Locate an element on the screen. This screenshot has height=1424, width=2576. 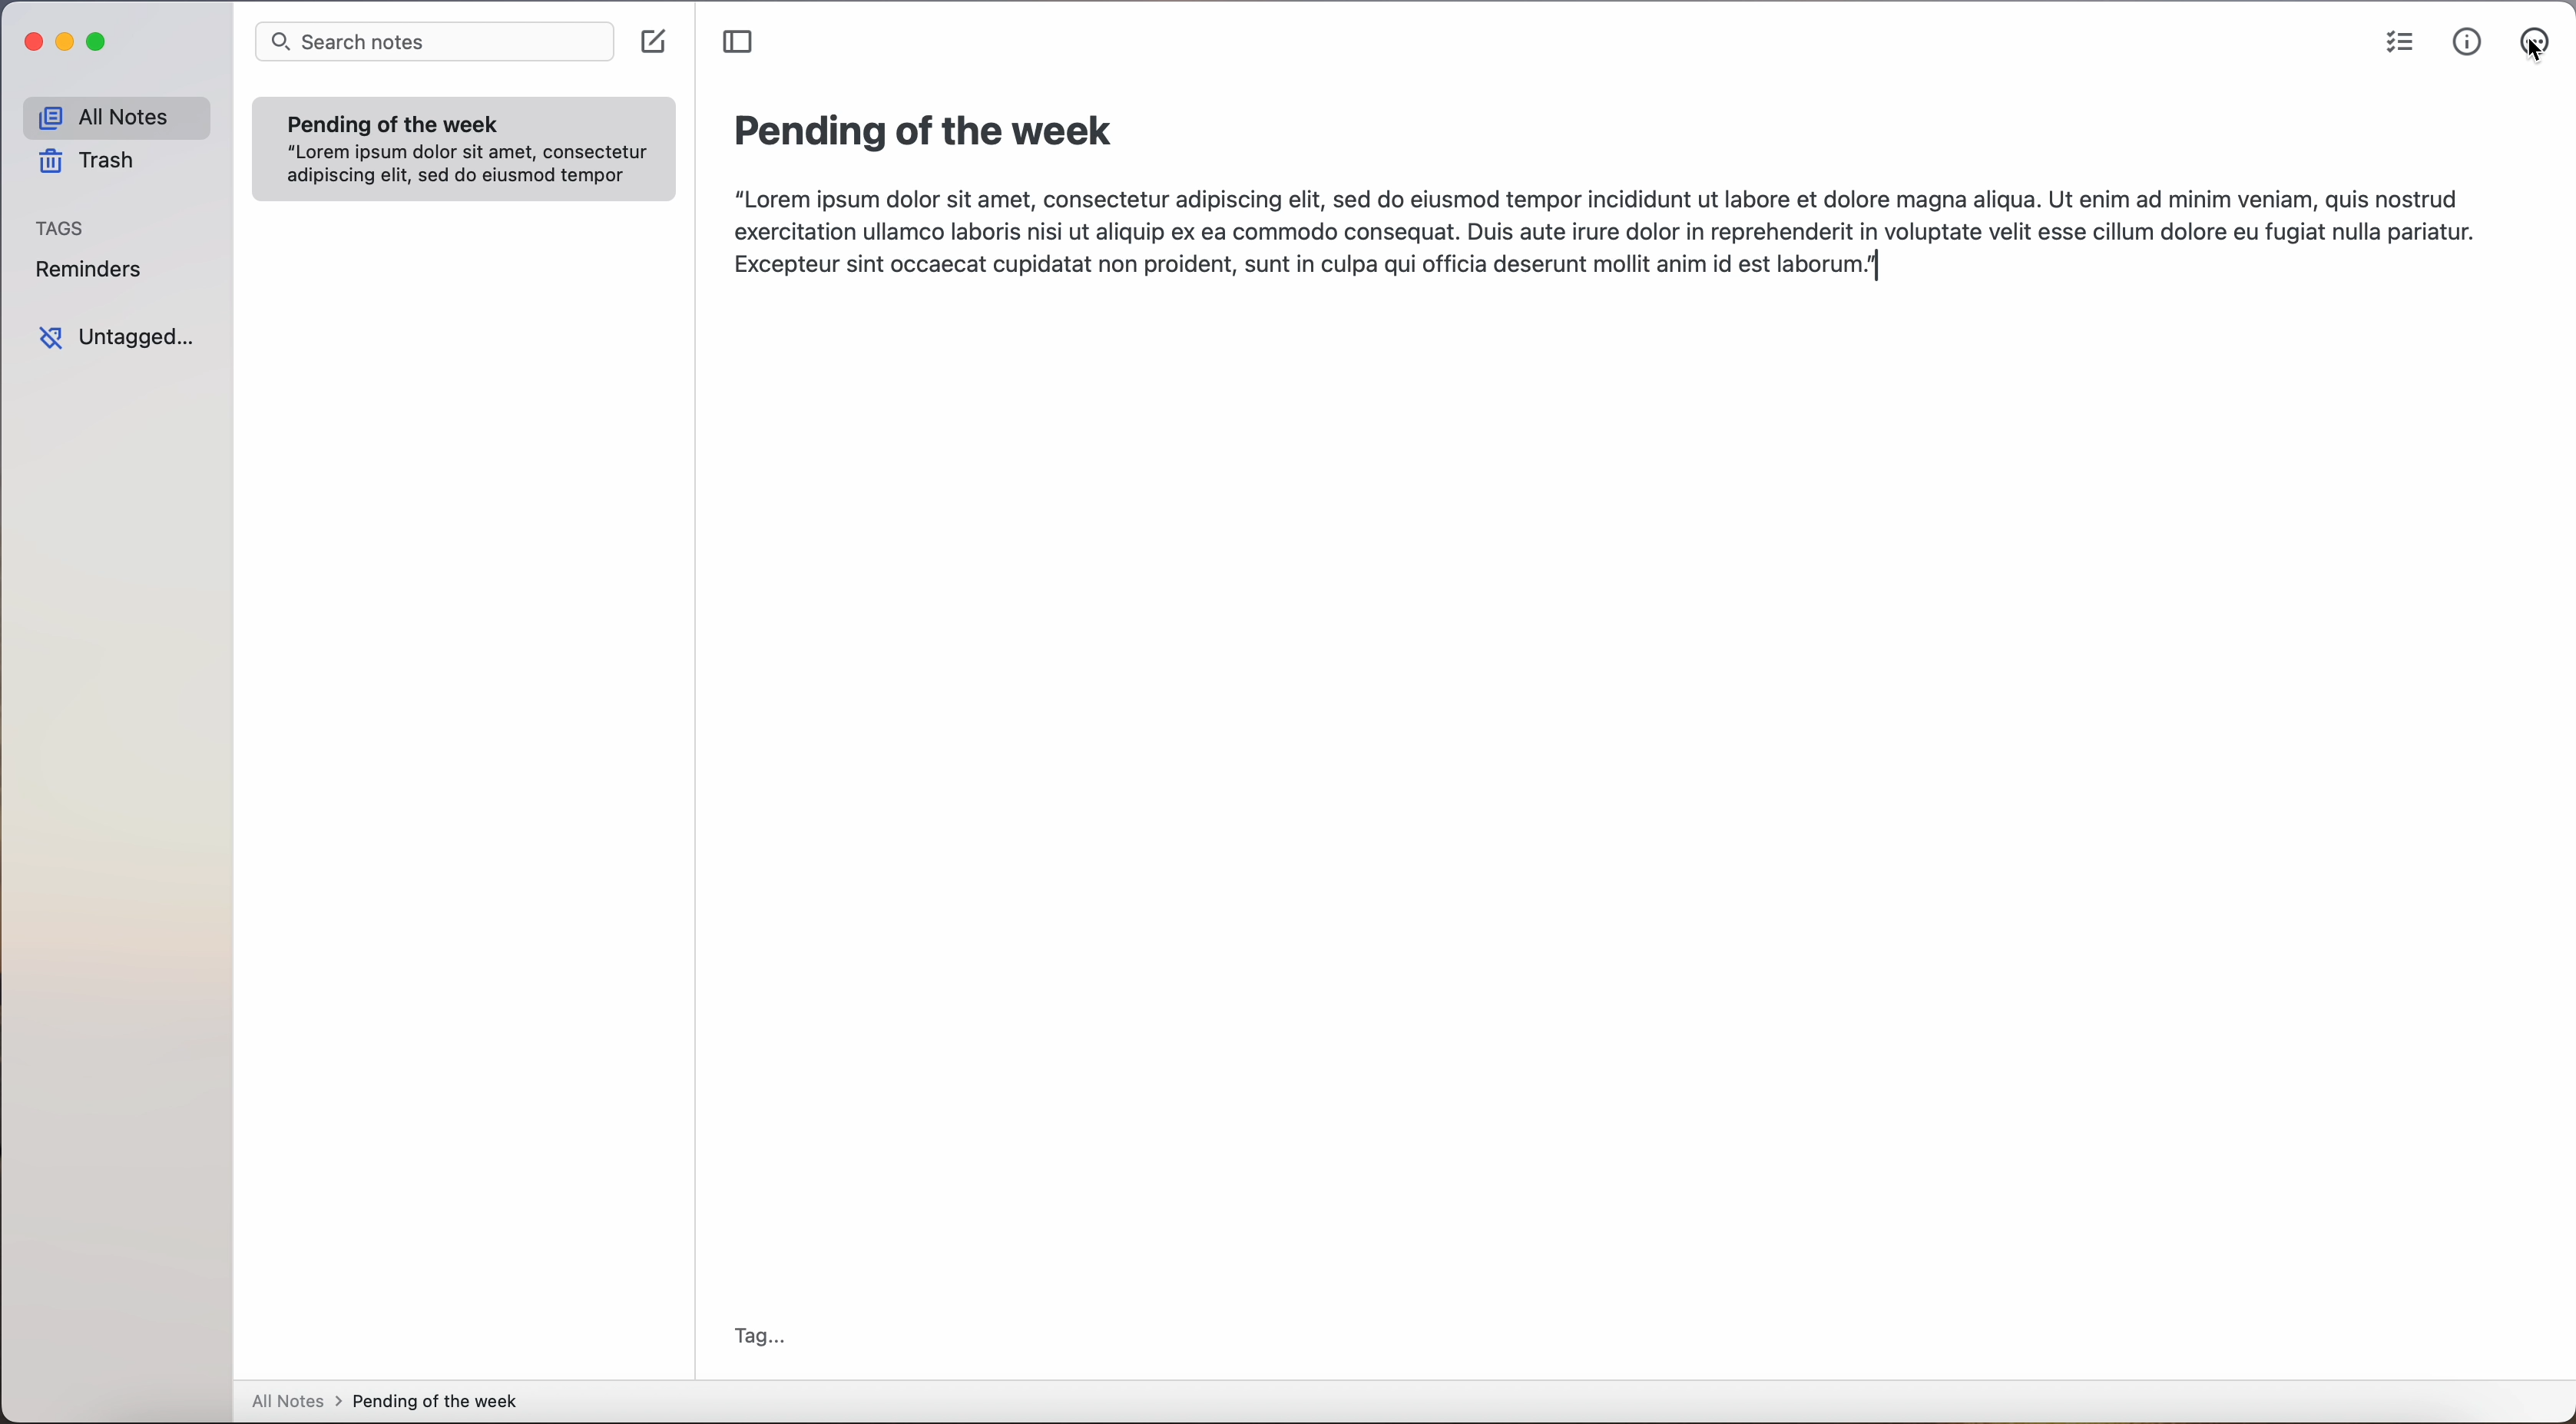
maximize app is located at coordinates (100, 42).